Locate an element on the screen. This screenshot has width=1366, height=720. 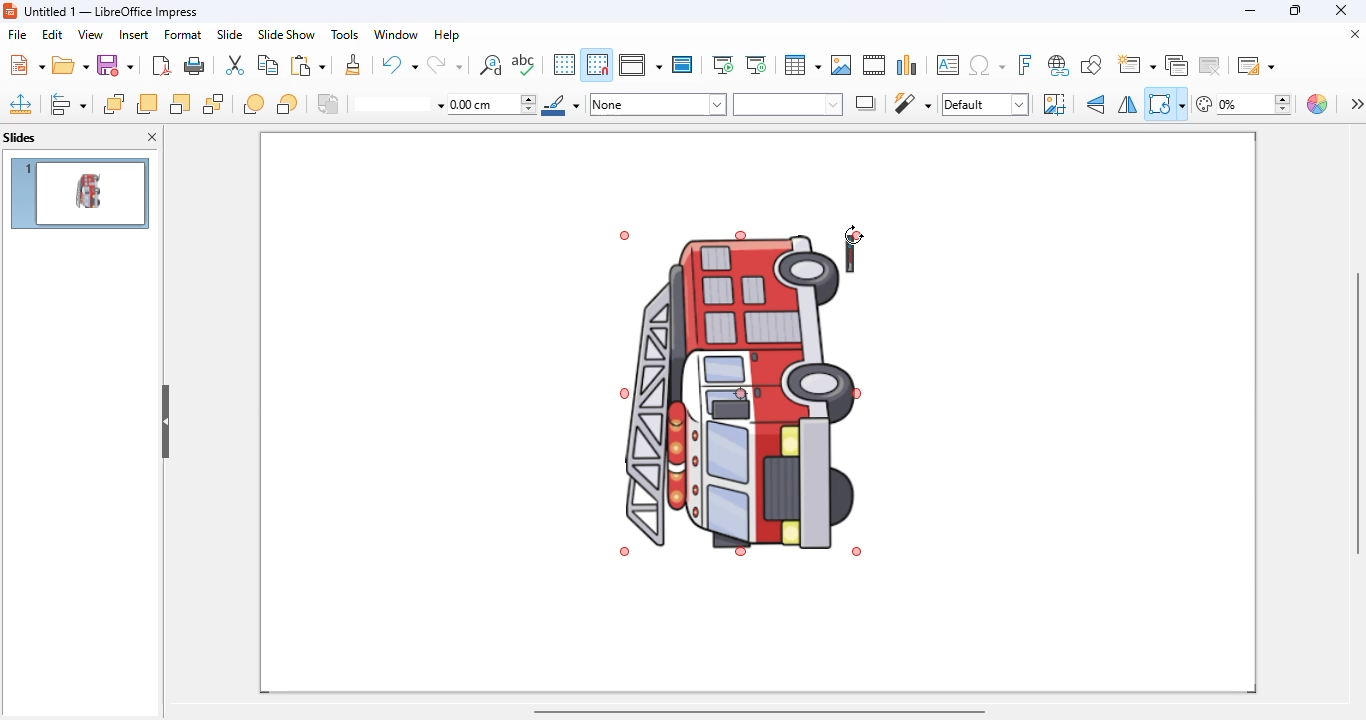
file is located at coordinates (18, 34).